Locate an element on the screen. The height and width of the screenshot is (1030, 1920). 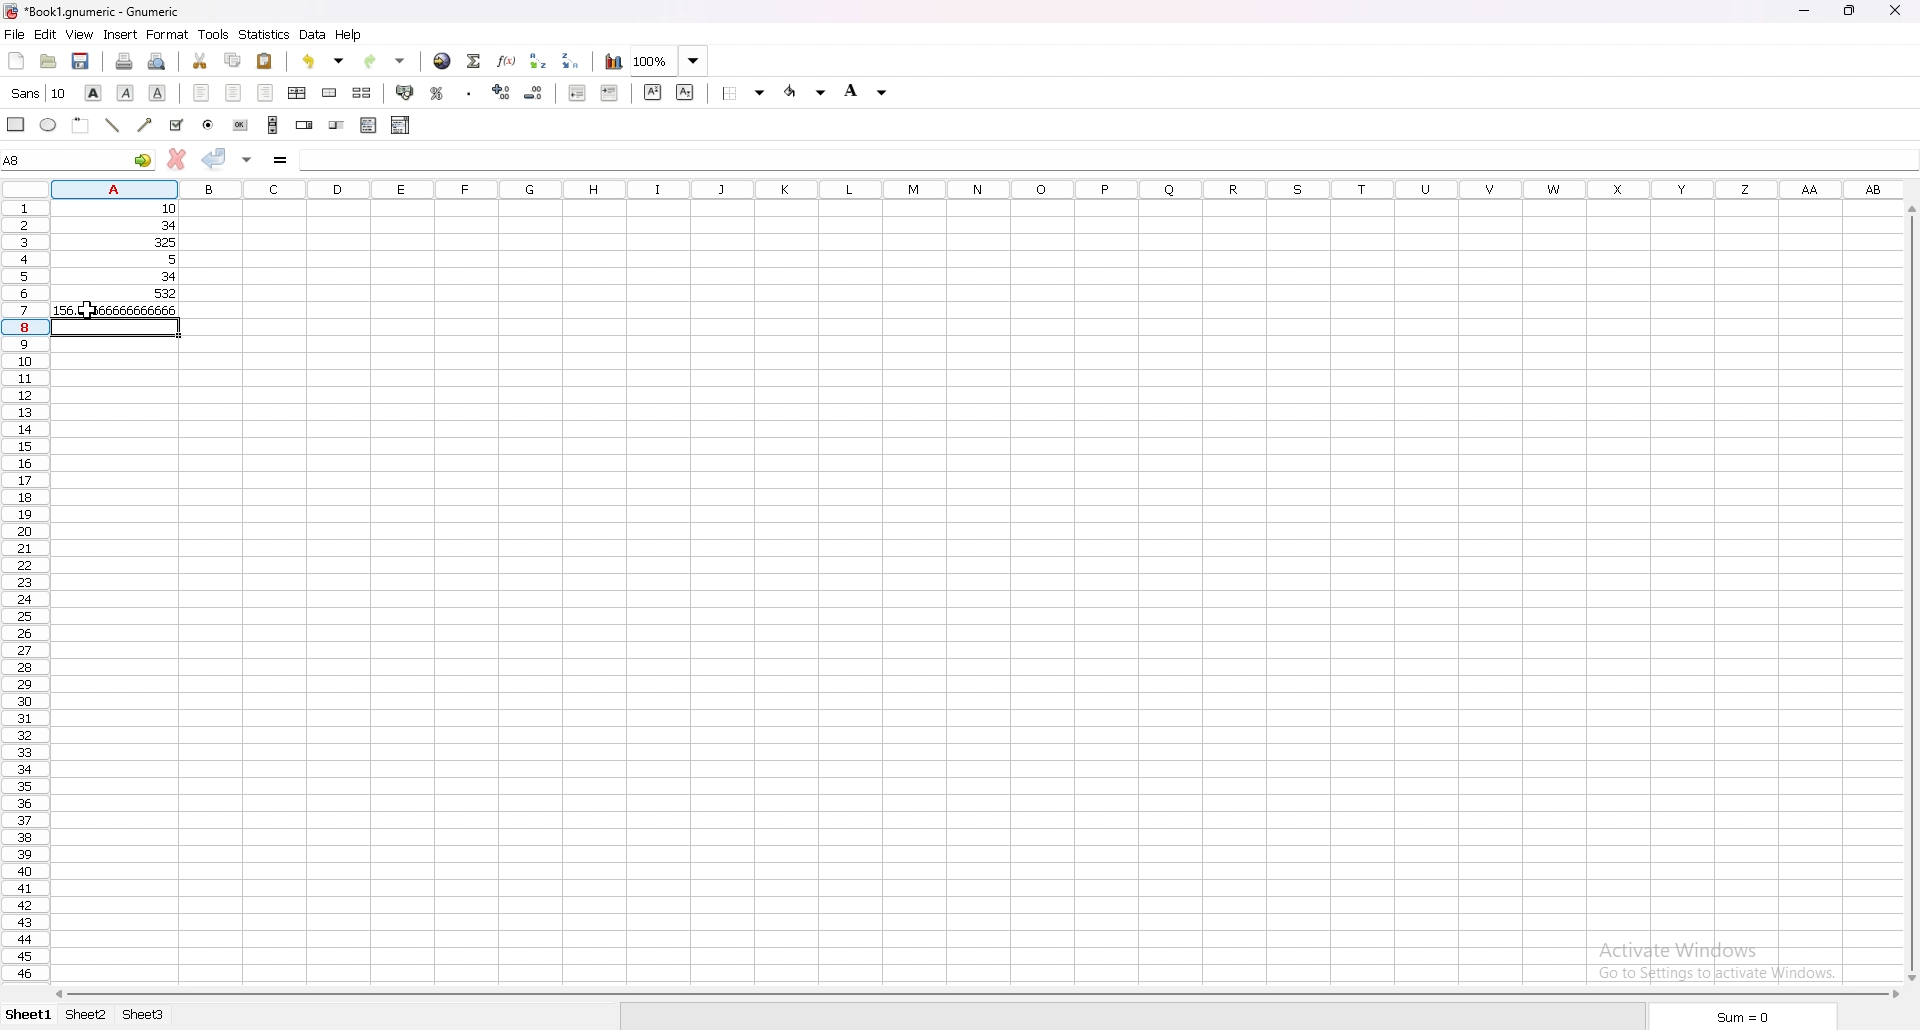
close is located at coordinates (1894, 12).